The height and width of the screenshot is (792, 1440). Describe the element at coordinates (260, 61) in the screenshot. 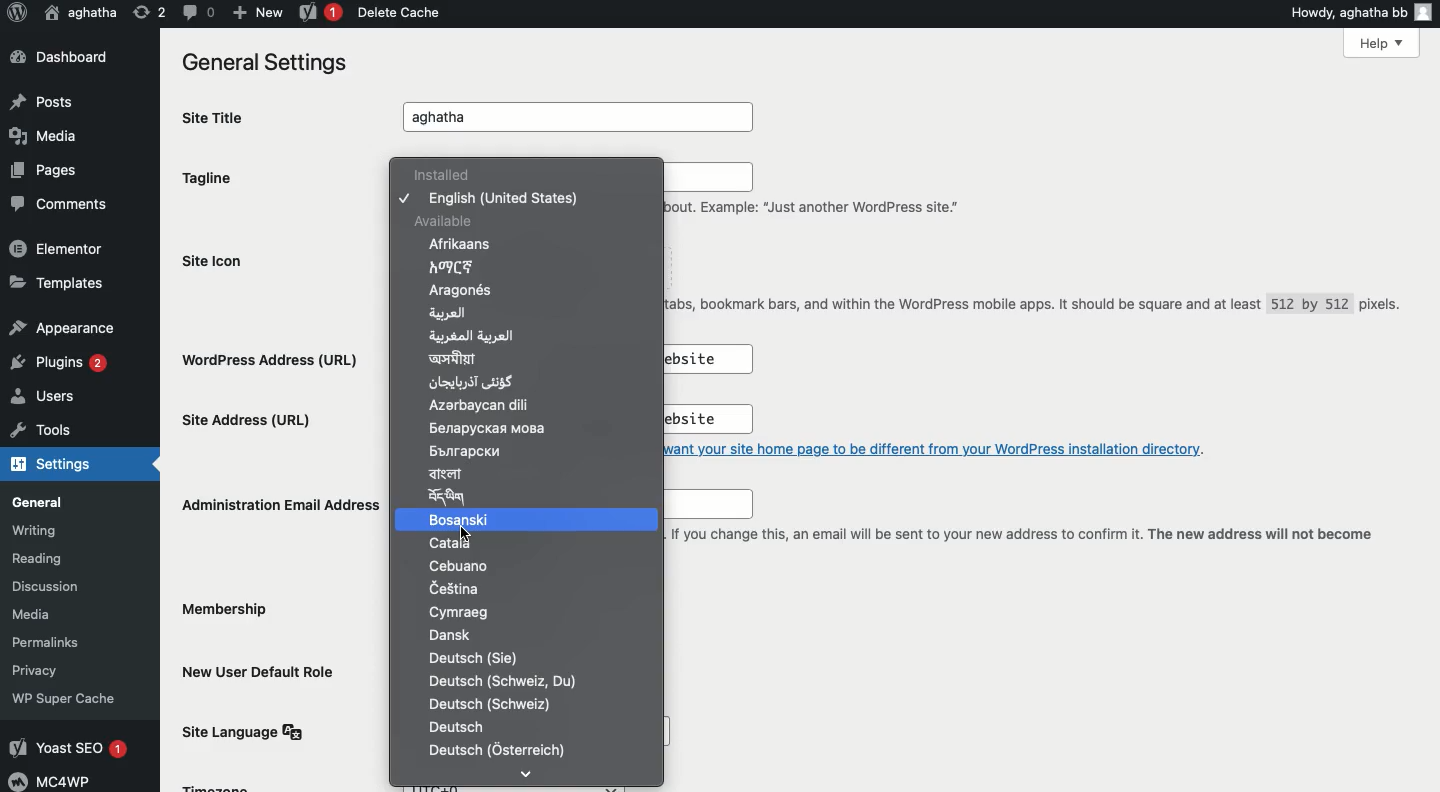

I see `General settings` at that location.